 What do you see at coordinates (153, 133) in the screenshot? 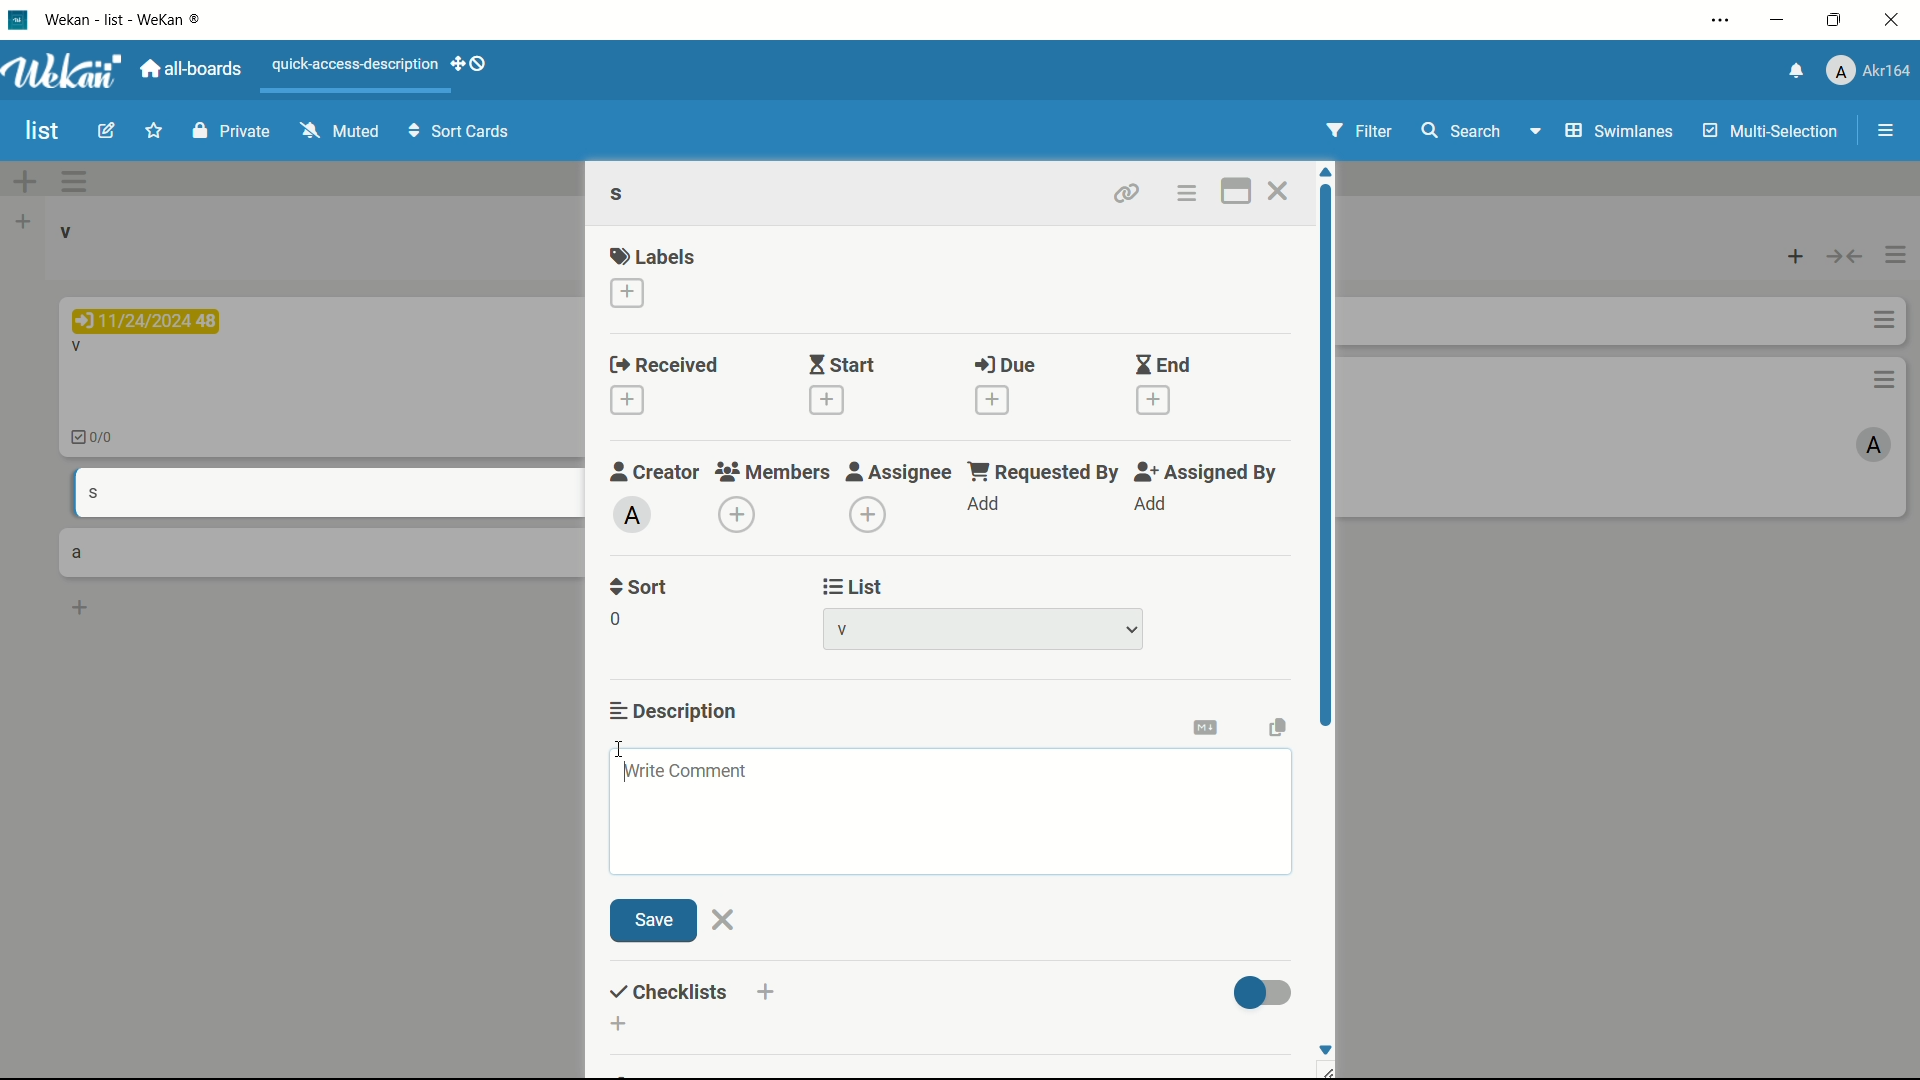
I see `star this board` at bounding box center [153, 133].